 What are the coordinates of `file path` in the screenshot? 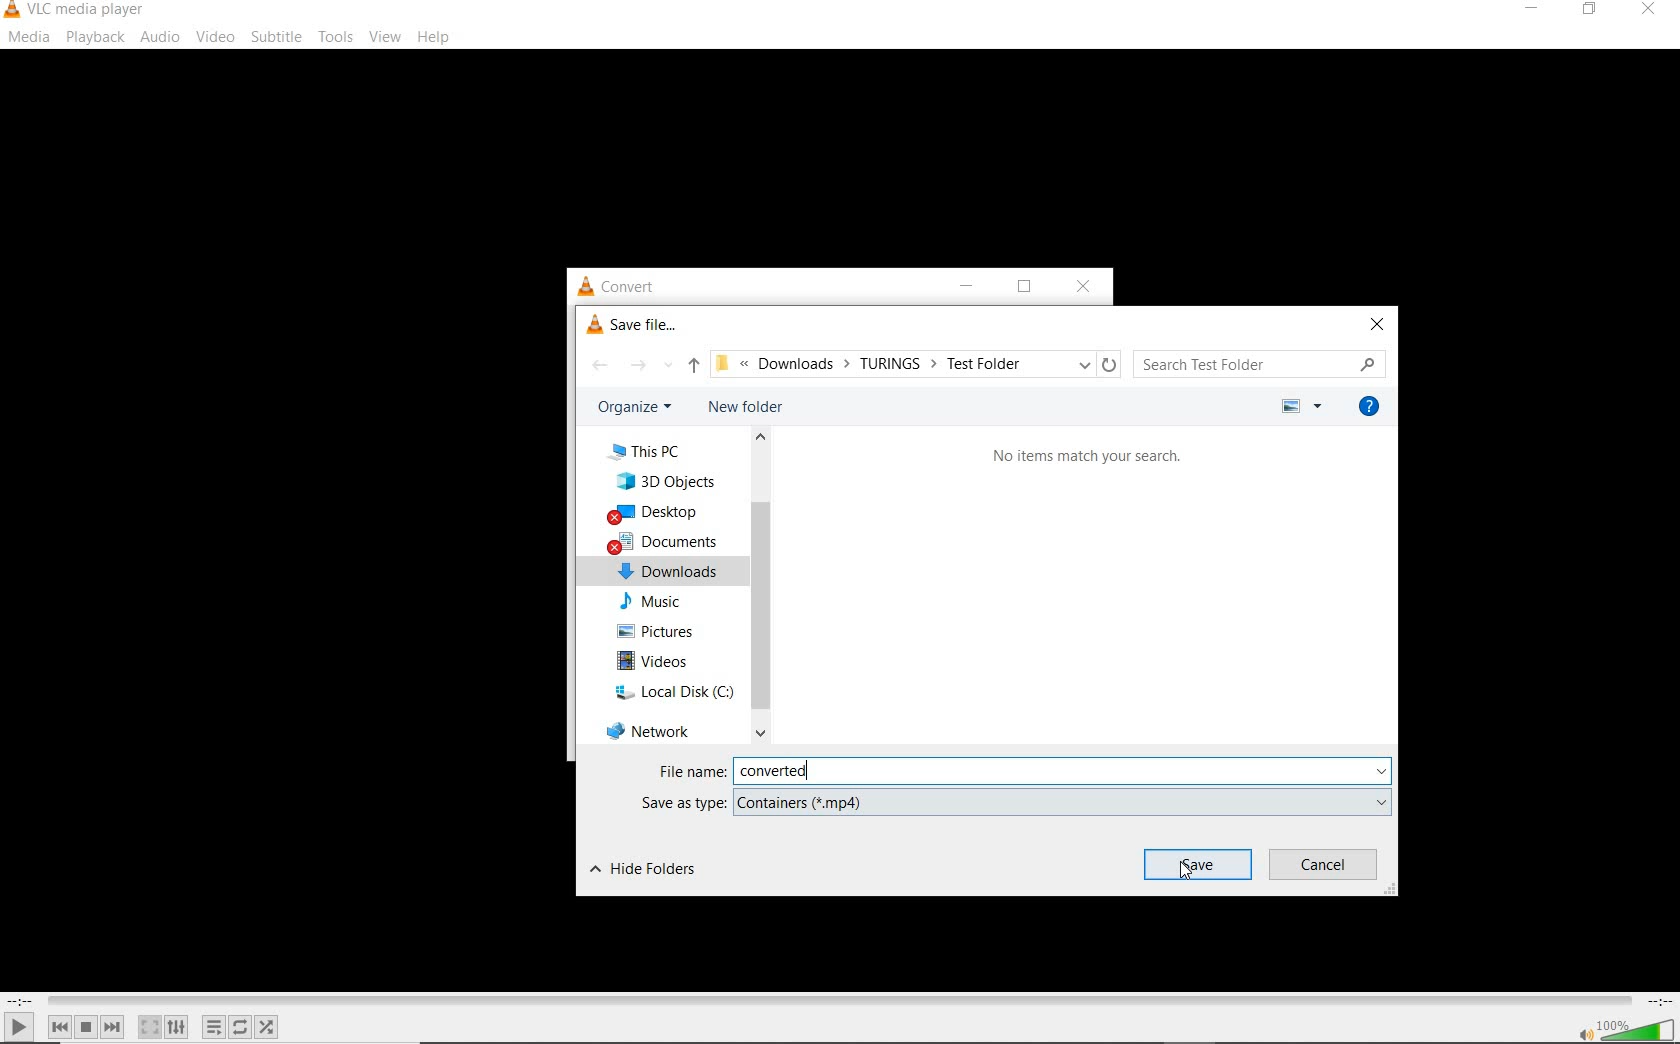 It's located at (887, 364).